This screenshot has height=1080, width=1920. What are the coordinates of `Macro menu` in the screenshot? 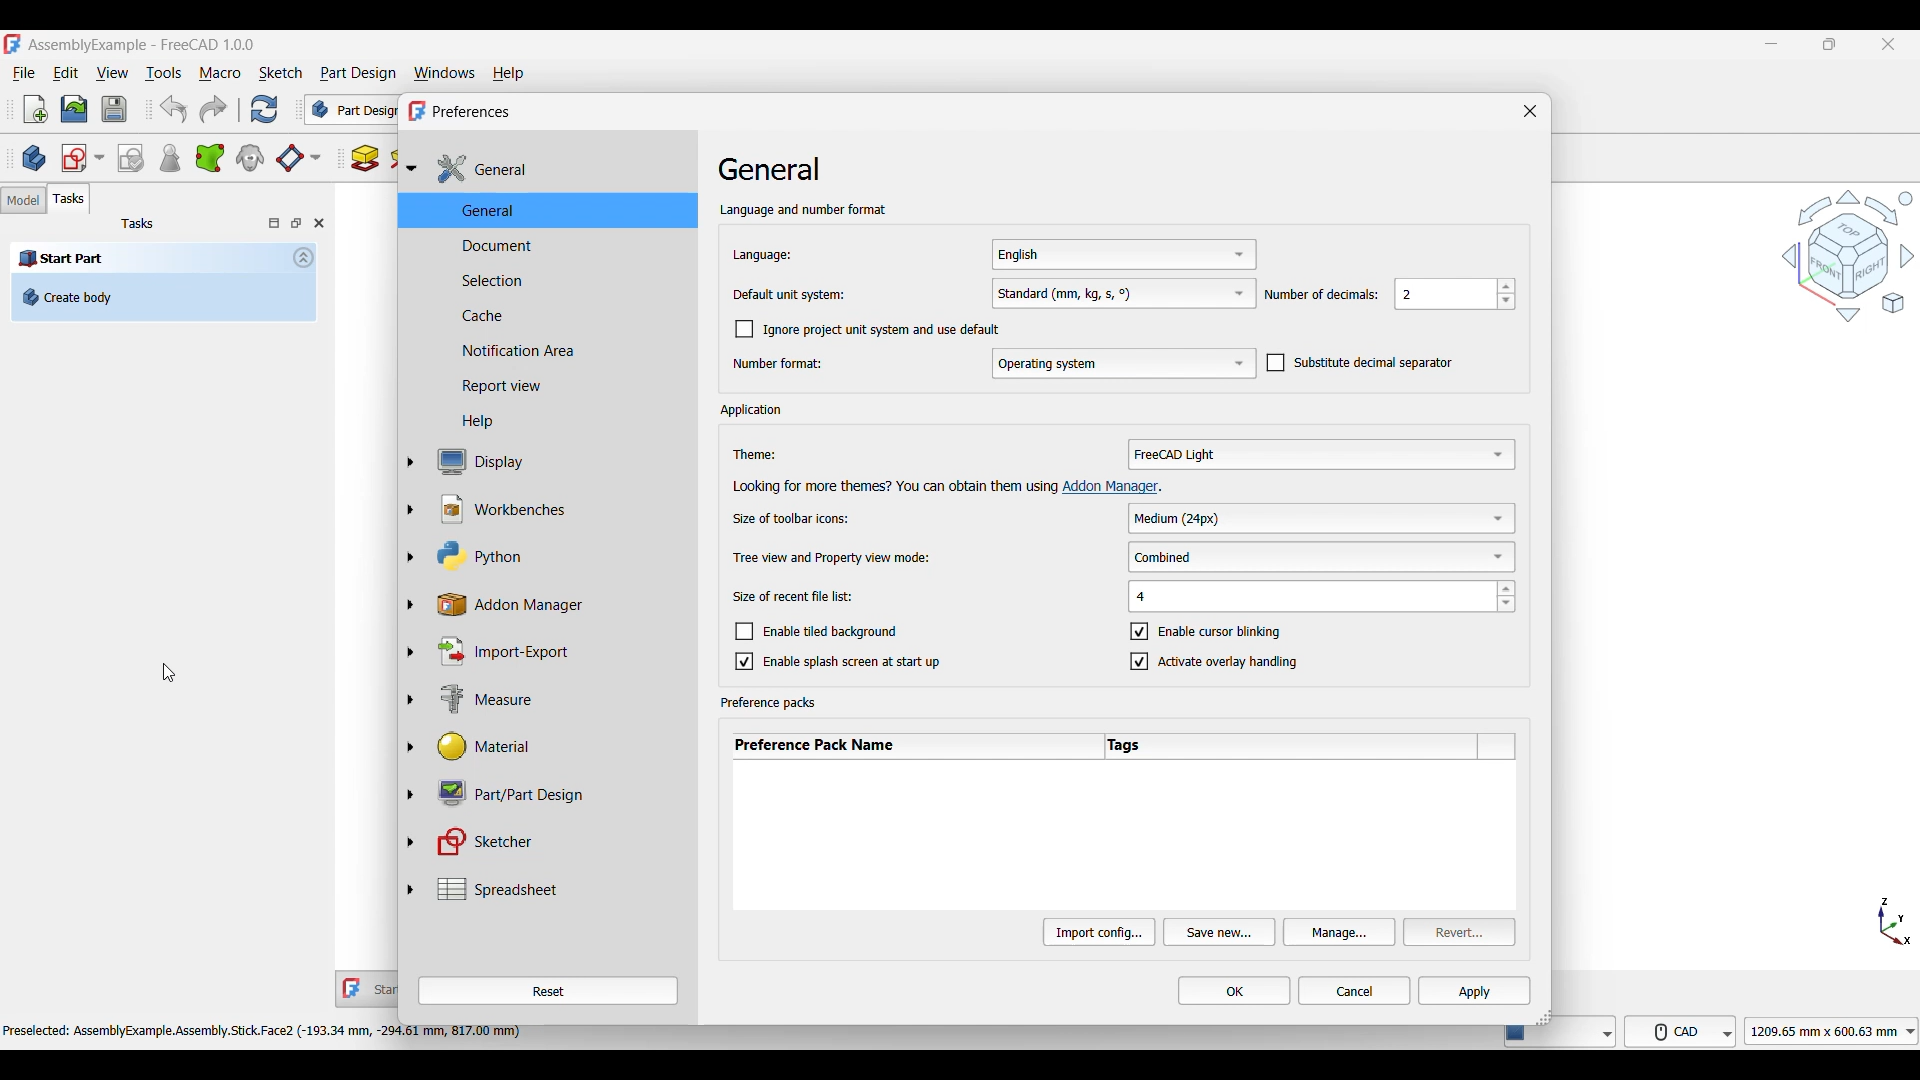 It's located at (219, 74).